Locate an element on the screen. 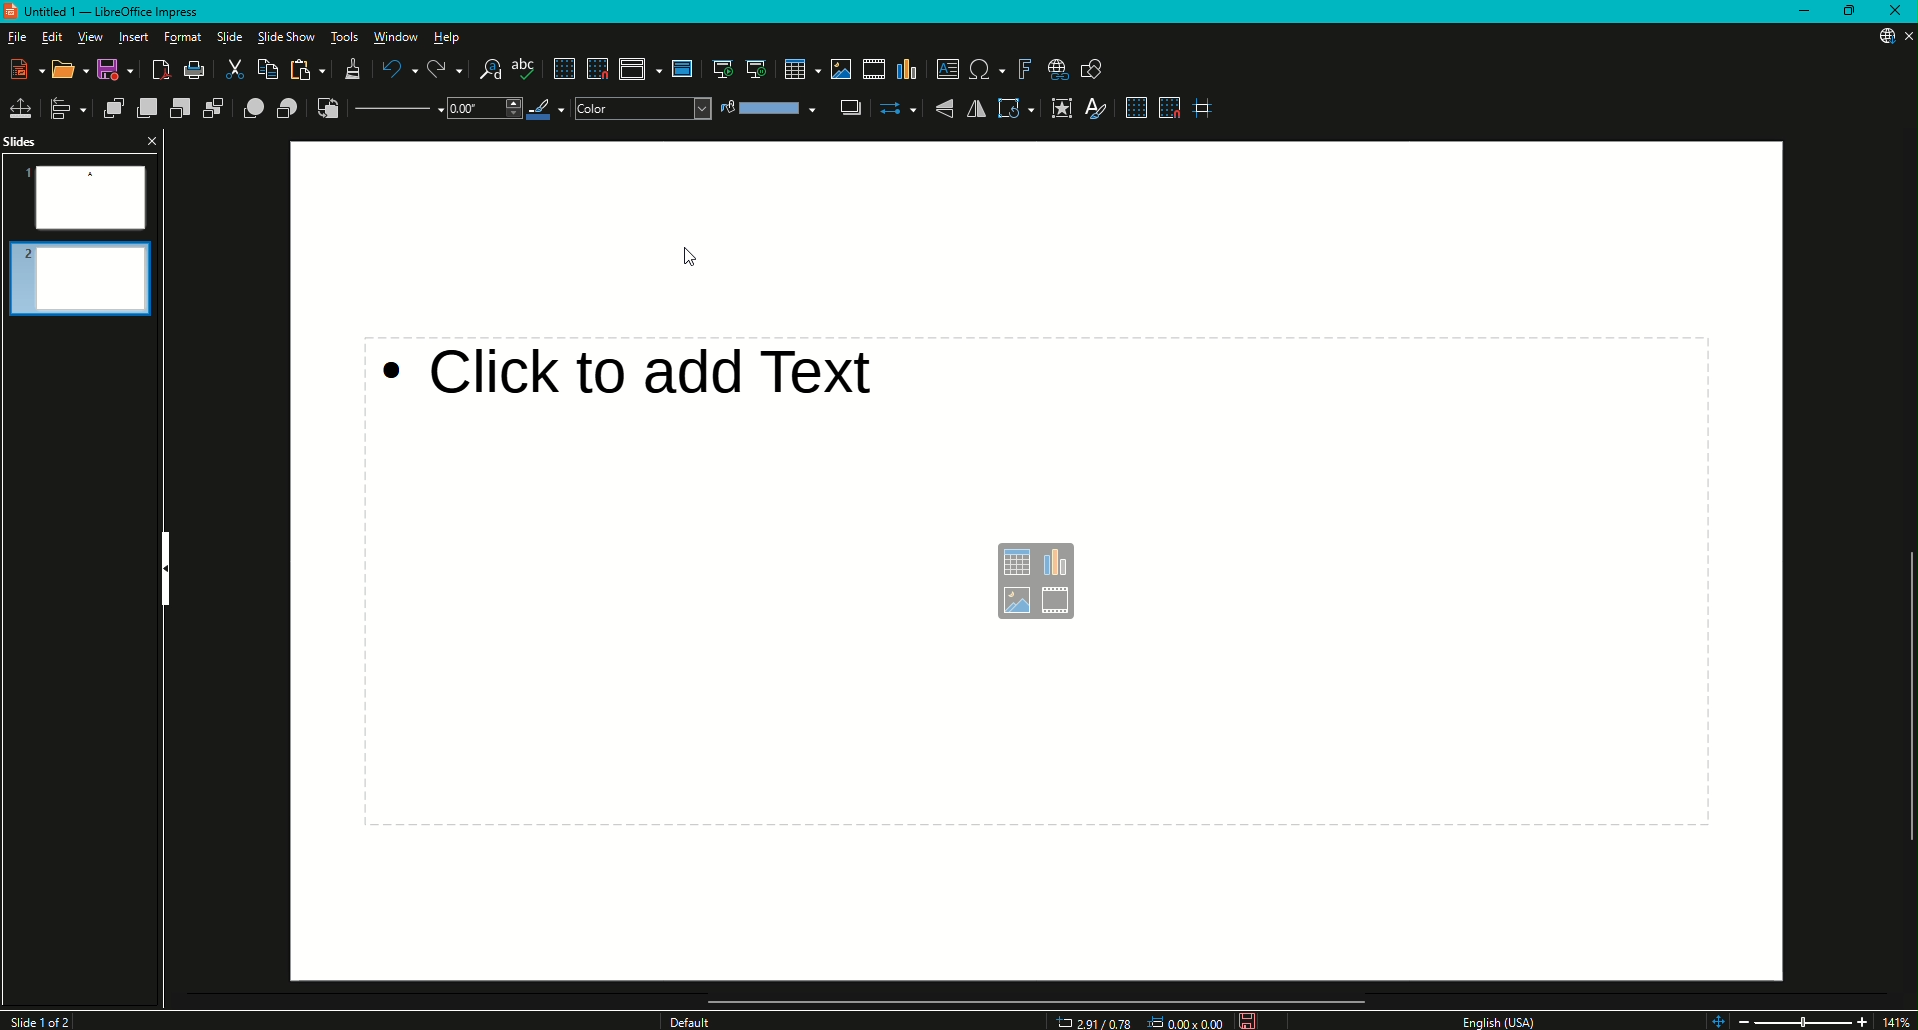 The height and width of the screenshot is (1030, 1918). Insert Fontwork Text is located at coordinates (1024, 69).